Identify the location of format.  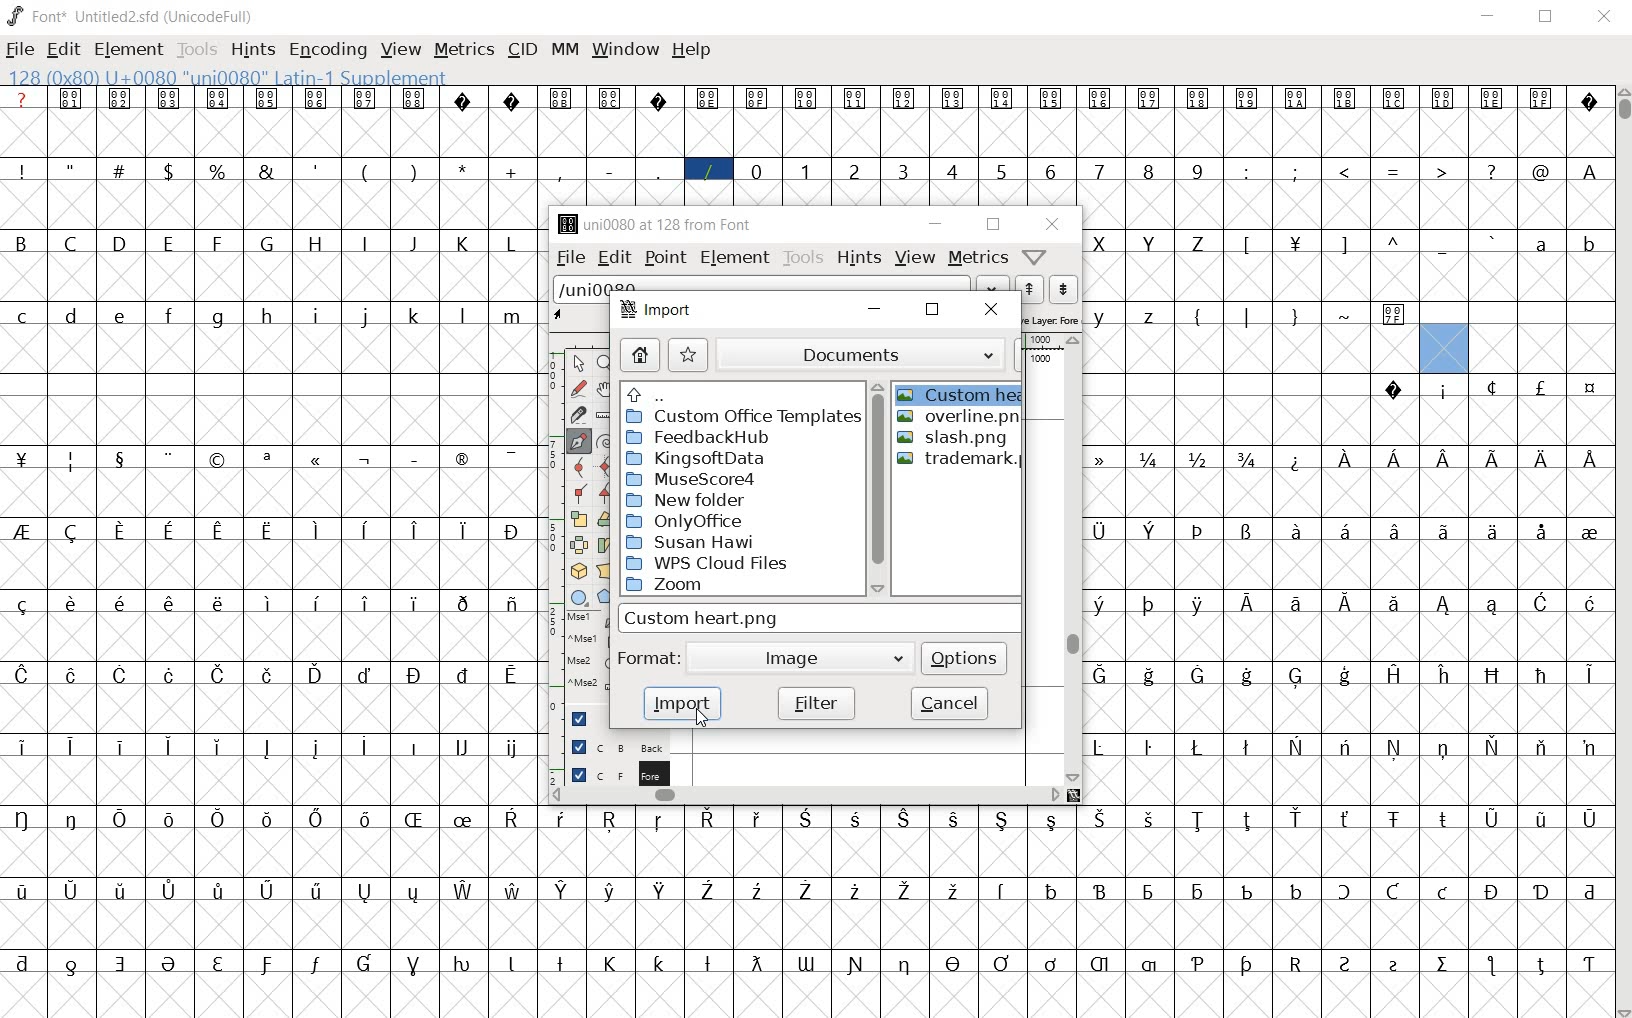
(763, 657).